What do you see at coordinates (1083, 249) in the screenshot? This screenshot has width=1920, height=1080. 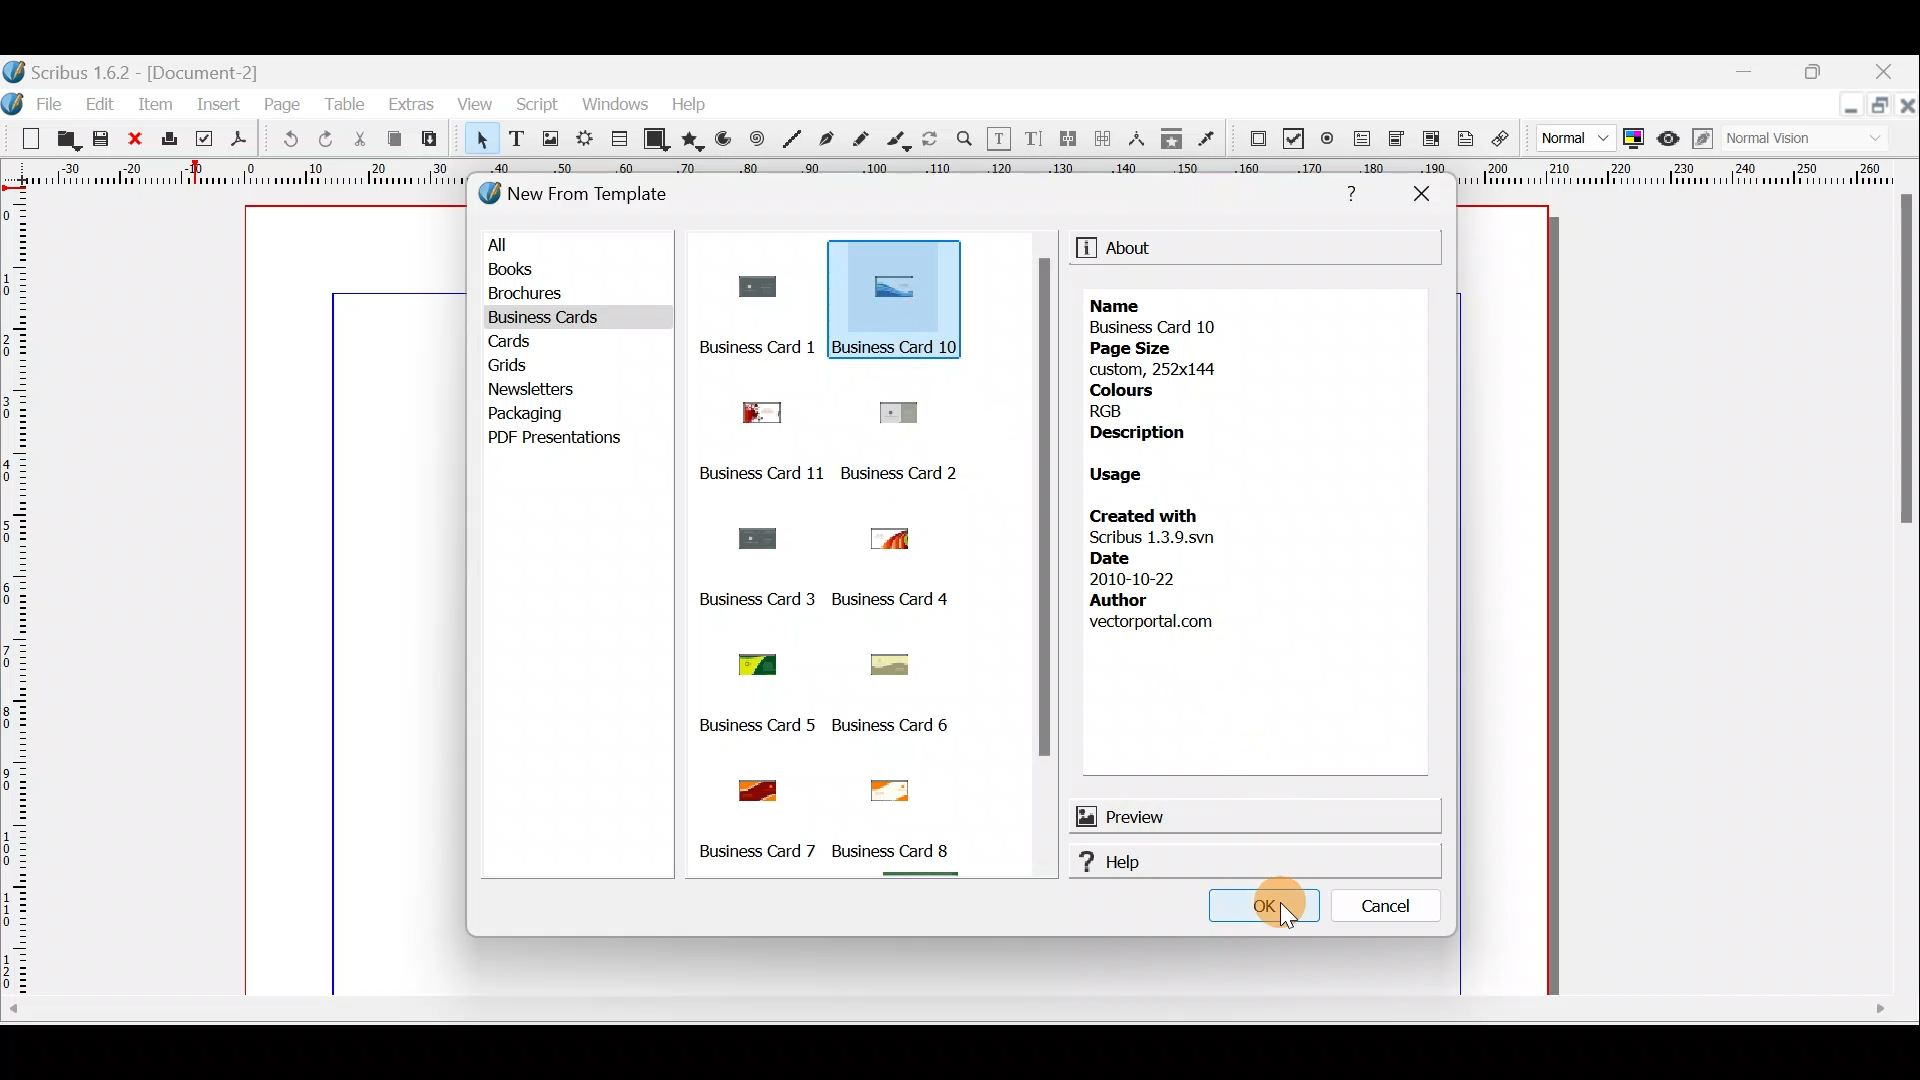 I see `information` at bounding box center [1083, 249].